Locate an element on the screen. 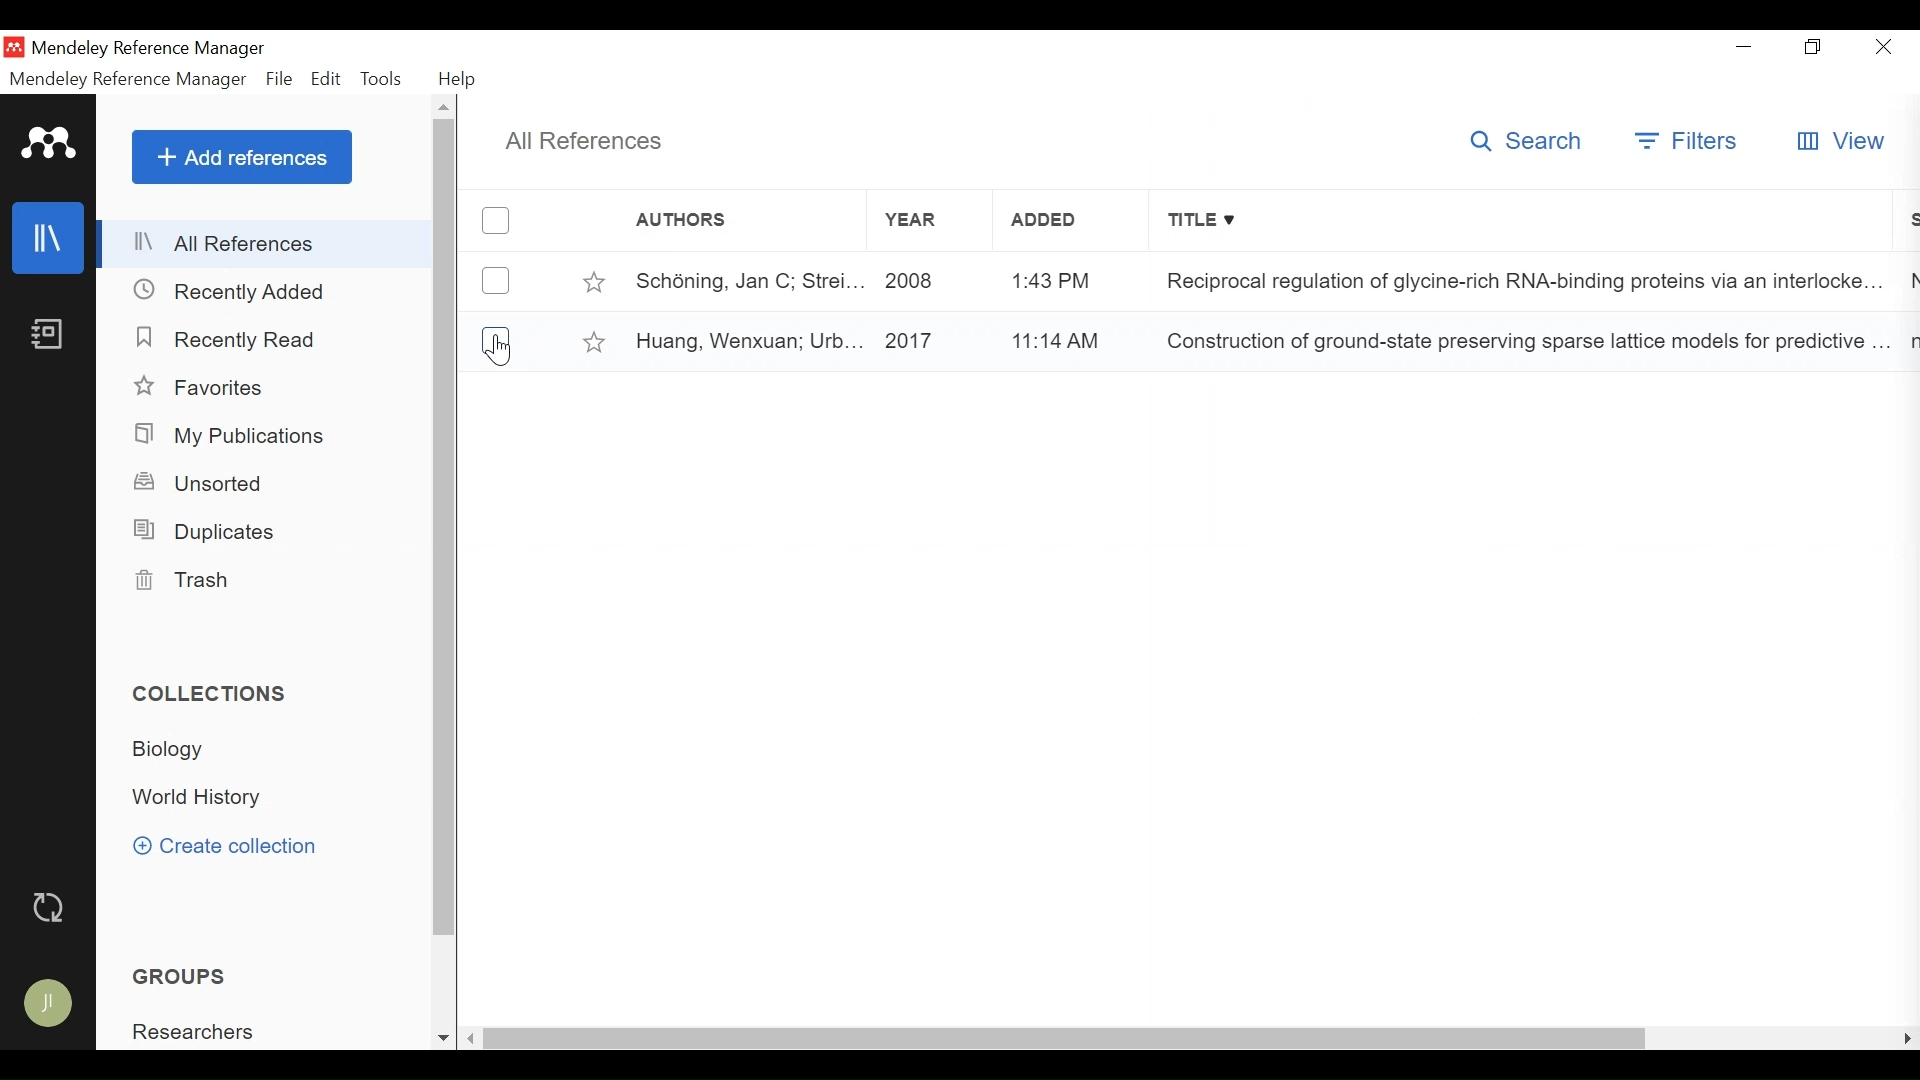  Toggle Favorites is located at coordinates (591, 282).